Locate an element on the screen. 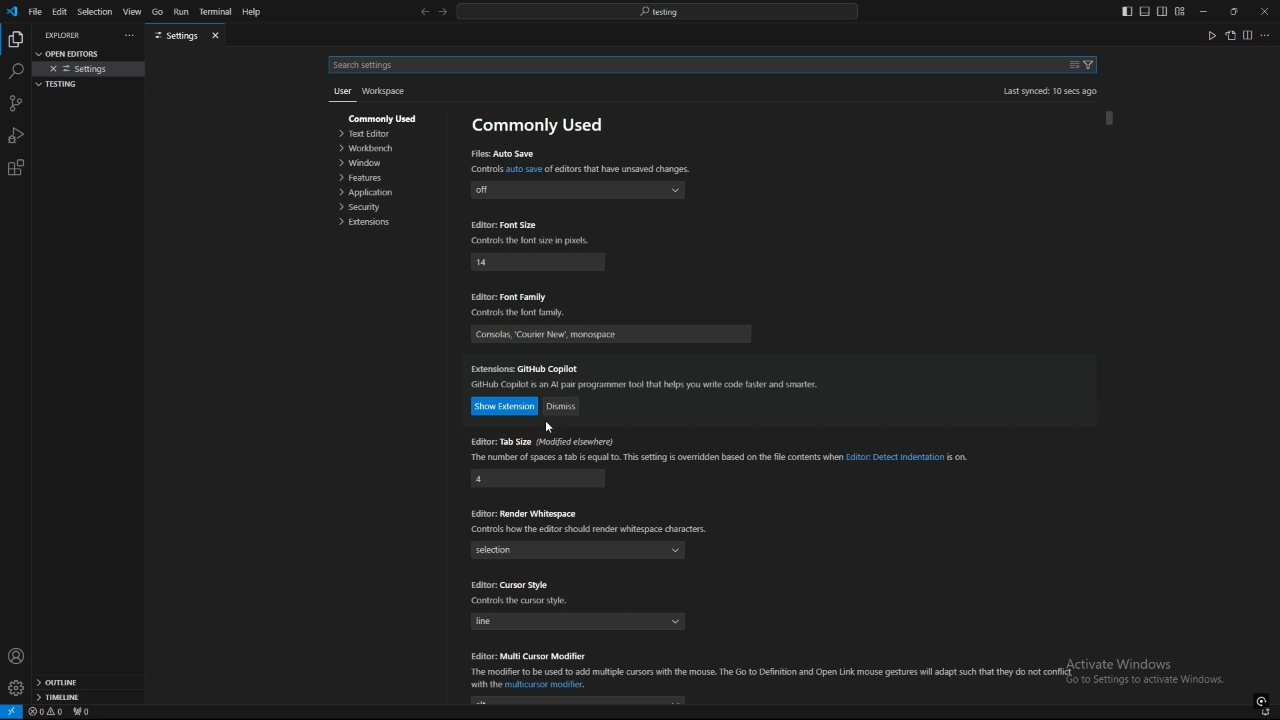  commonly used is located at coordinates (384, 117).